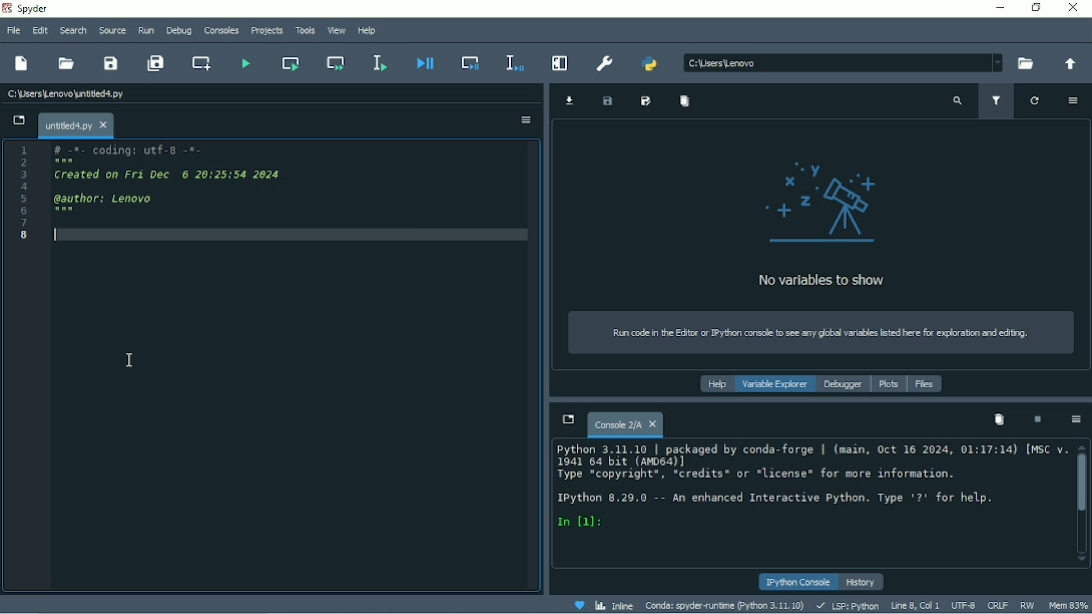 This screenshot has height=614, width=1092. I want to click on Save data as, so click(645, 103).